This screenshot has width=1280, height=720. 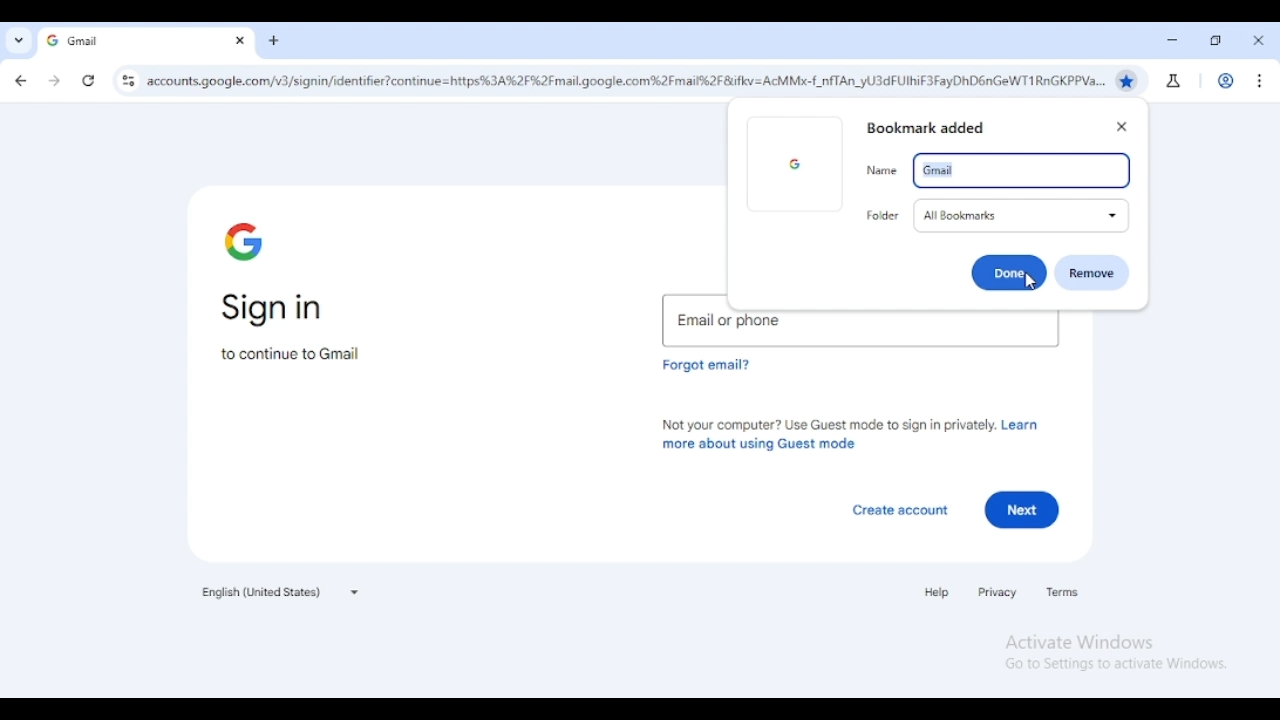 What do you see at coordinates (926, 128) in the screenshot?
I see `bookmark added` at bounding box center [926, 128].